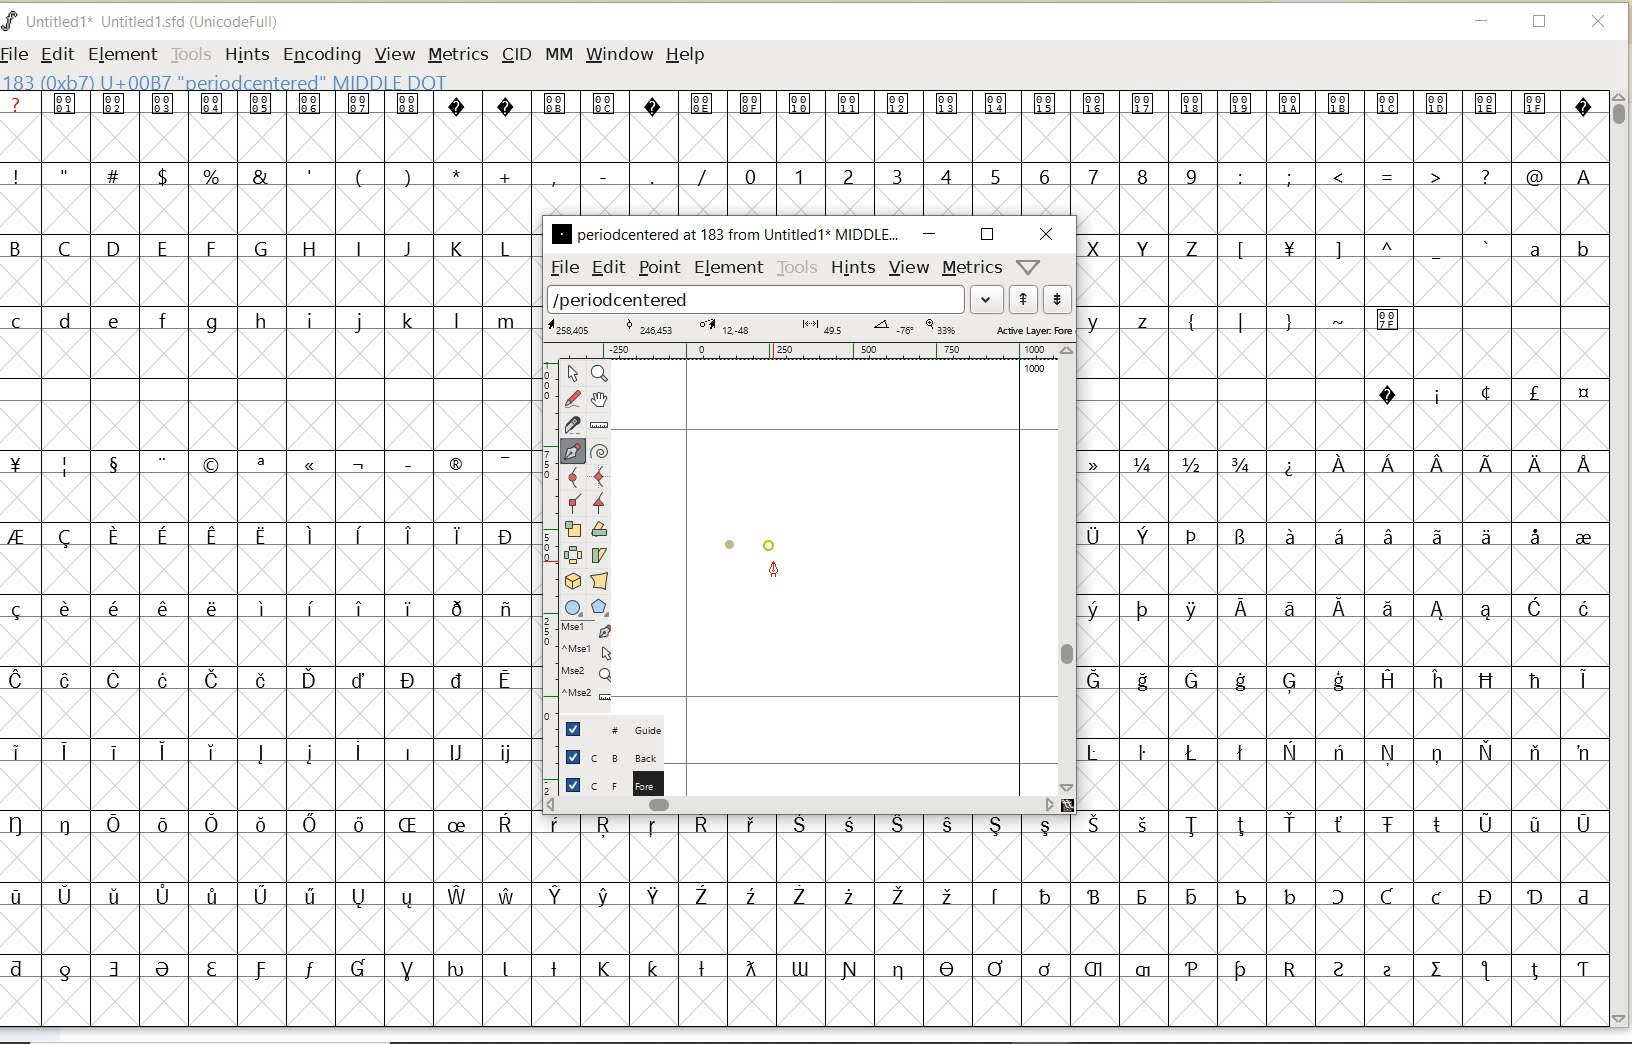 This screenshot has height=1044, width=1632. Describe the element at coordinates (607, 730) in the screenshot. I see `guide` at that location.